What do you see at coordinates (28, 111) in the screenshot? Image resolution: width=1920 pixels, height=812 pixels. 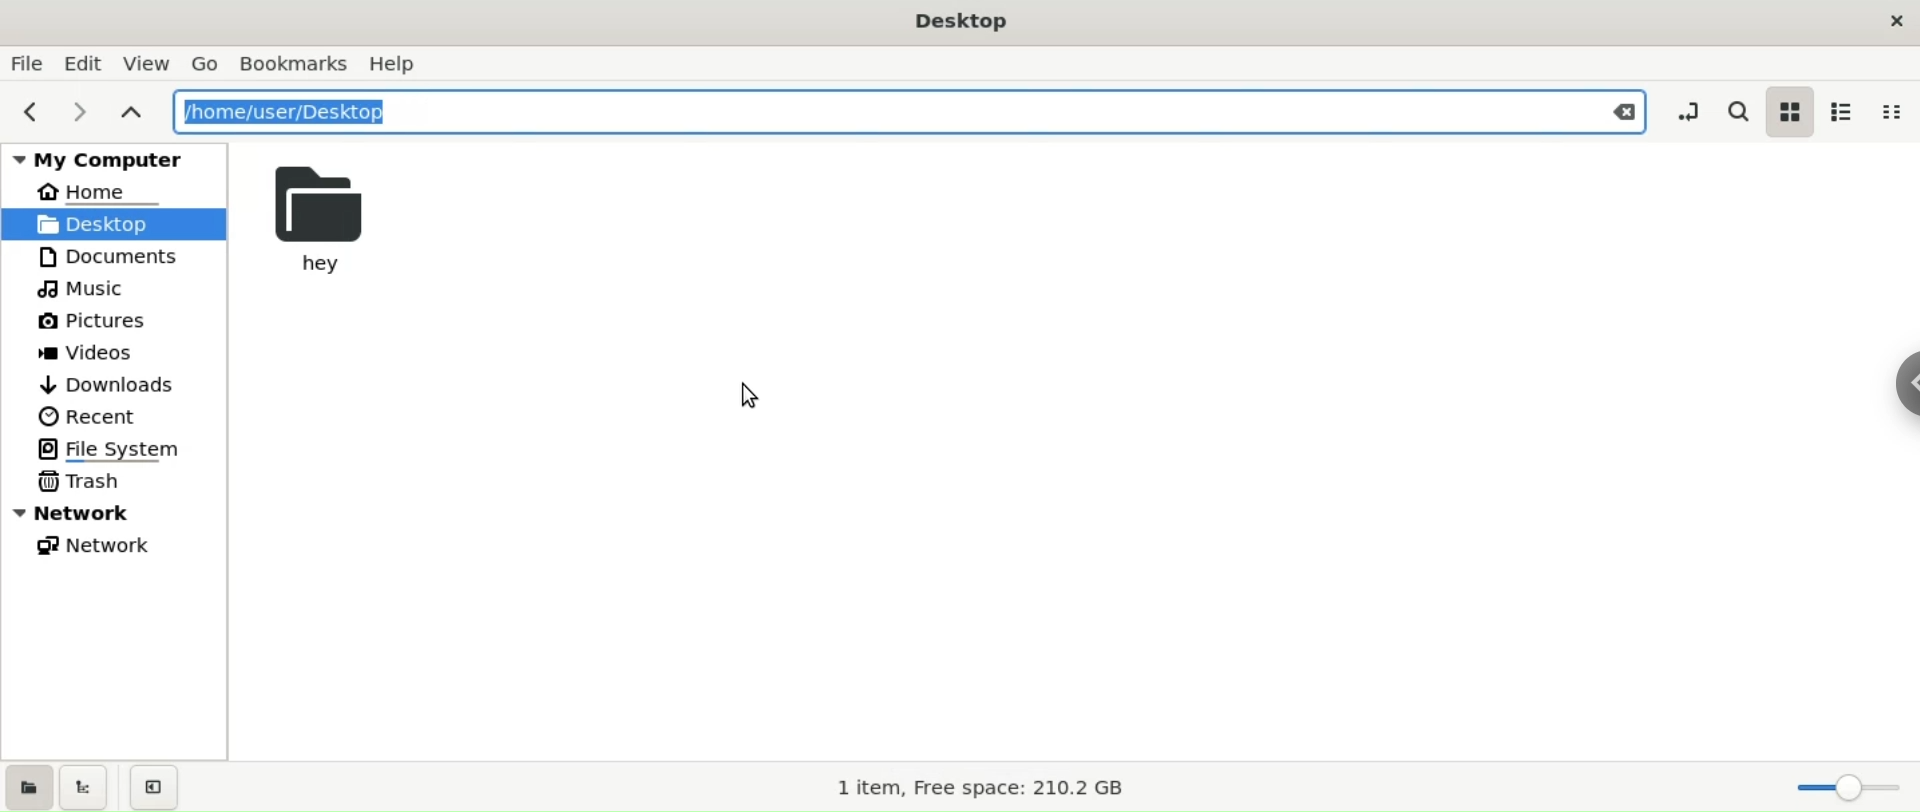 I see `previous` at bounding box center [28, 111].